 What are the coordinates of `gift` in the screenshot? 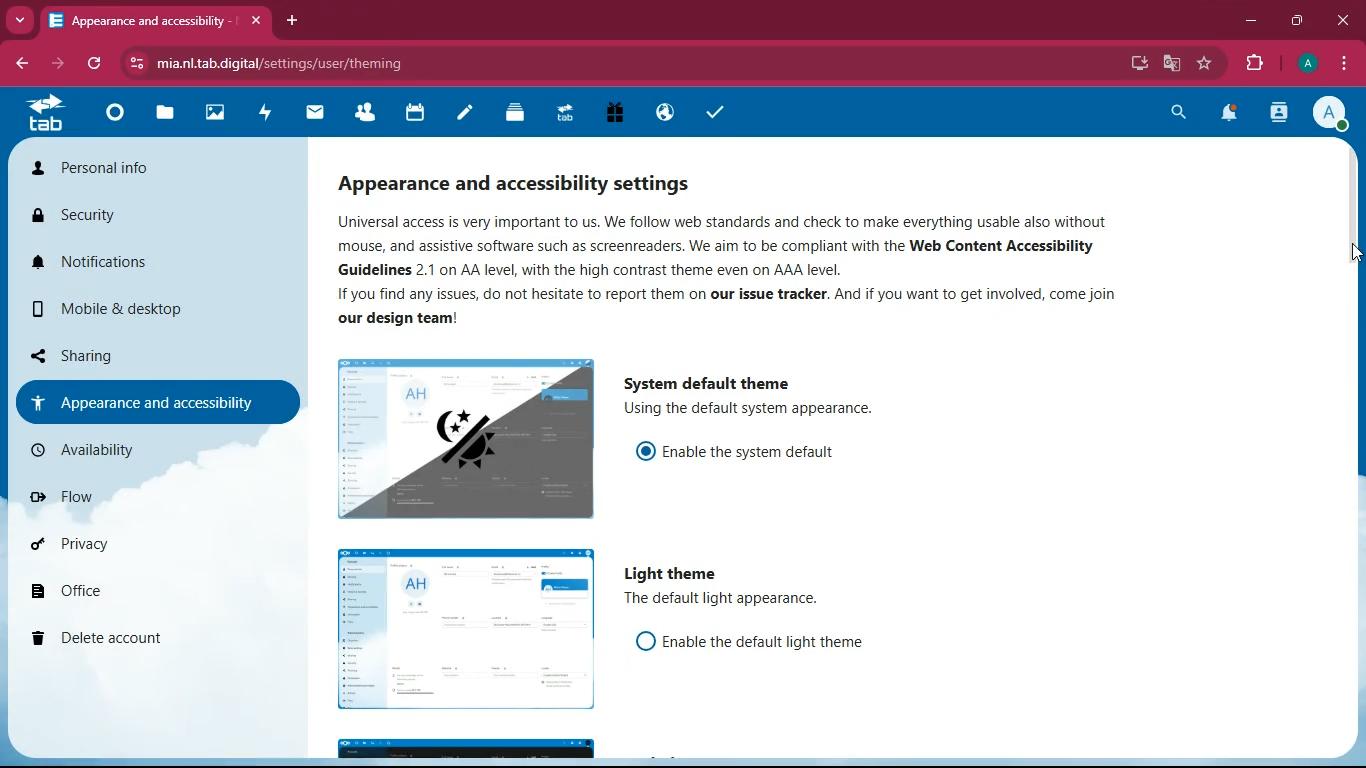 It's located at (623, 113).